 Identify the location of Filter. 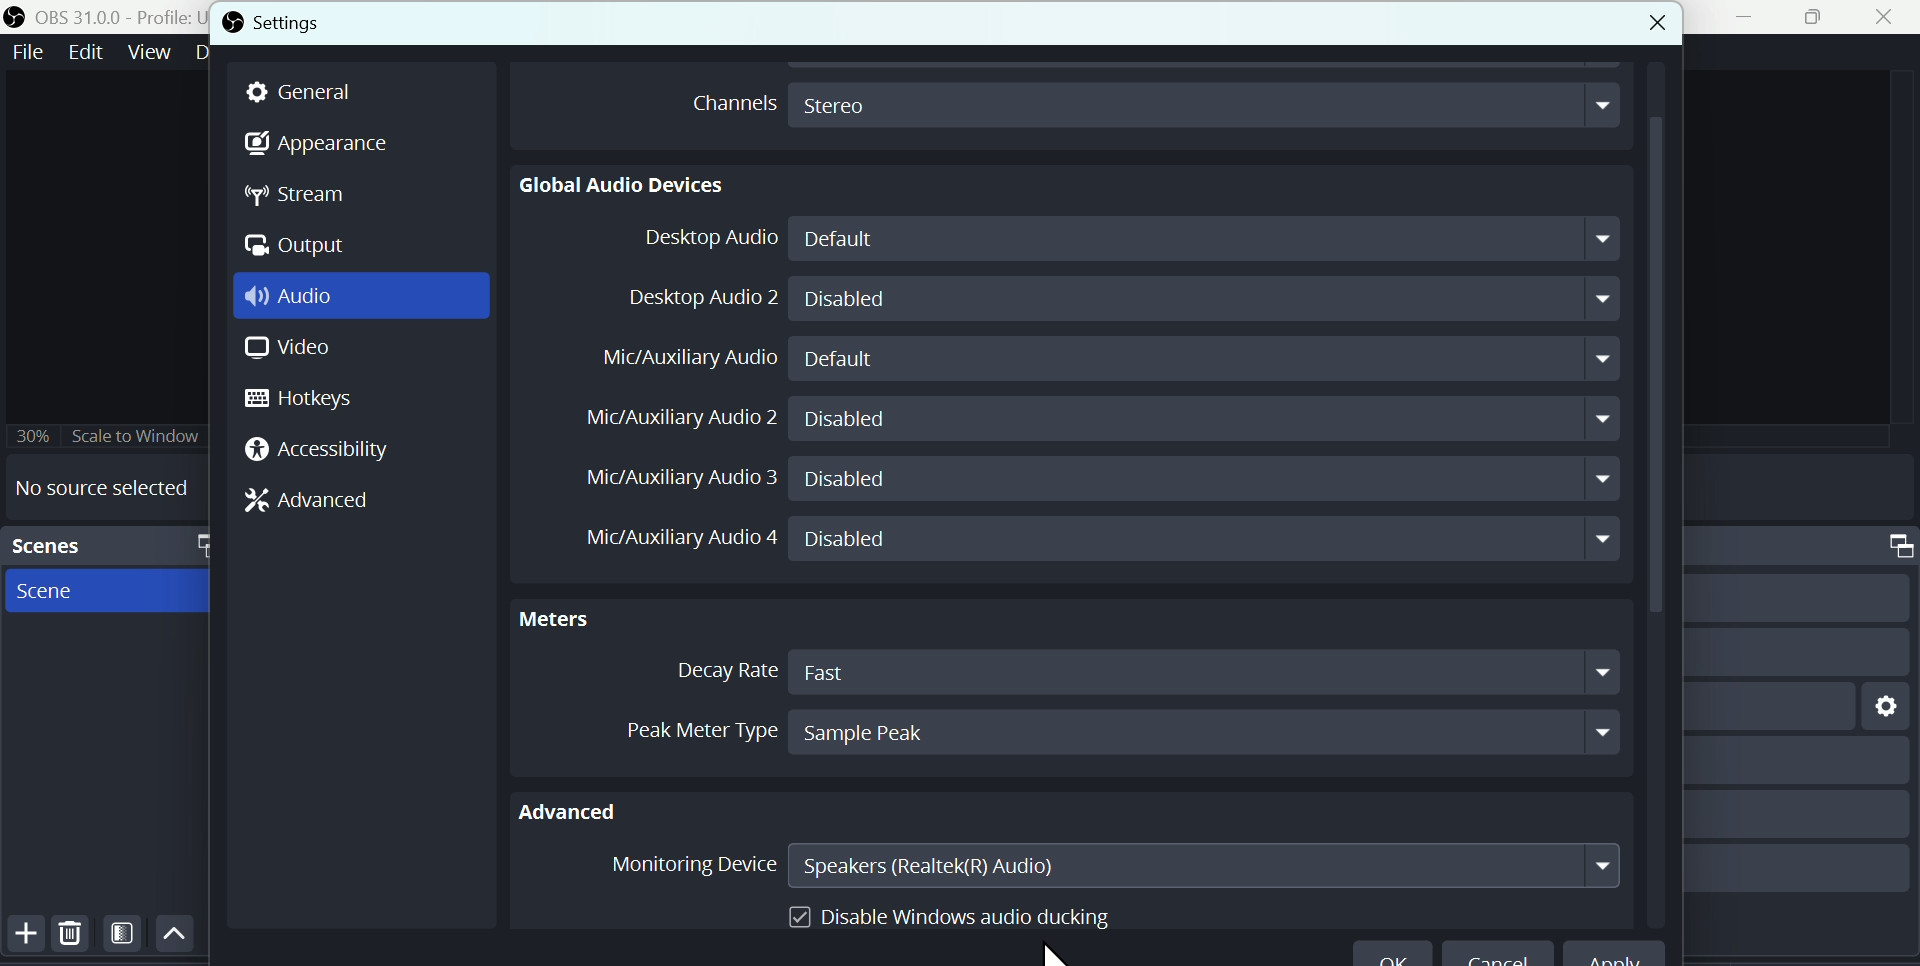
(124, 937).